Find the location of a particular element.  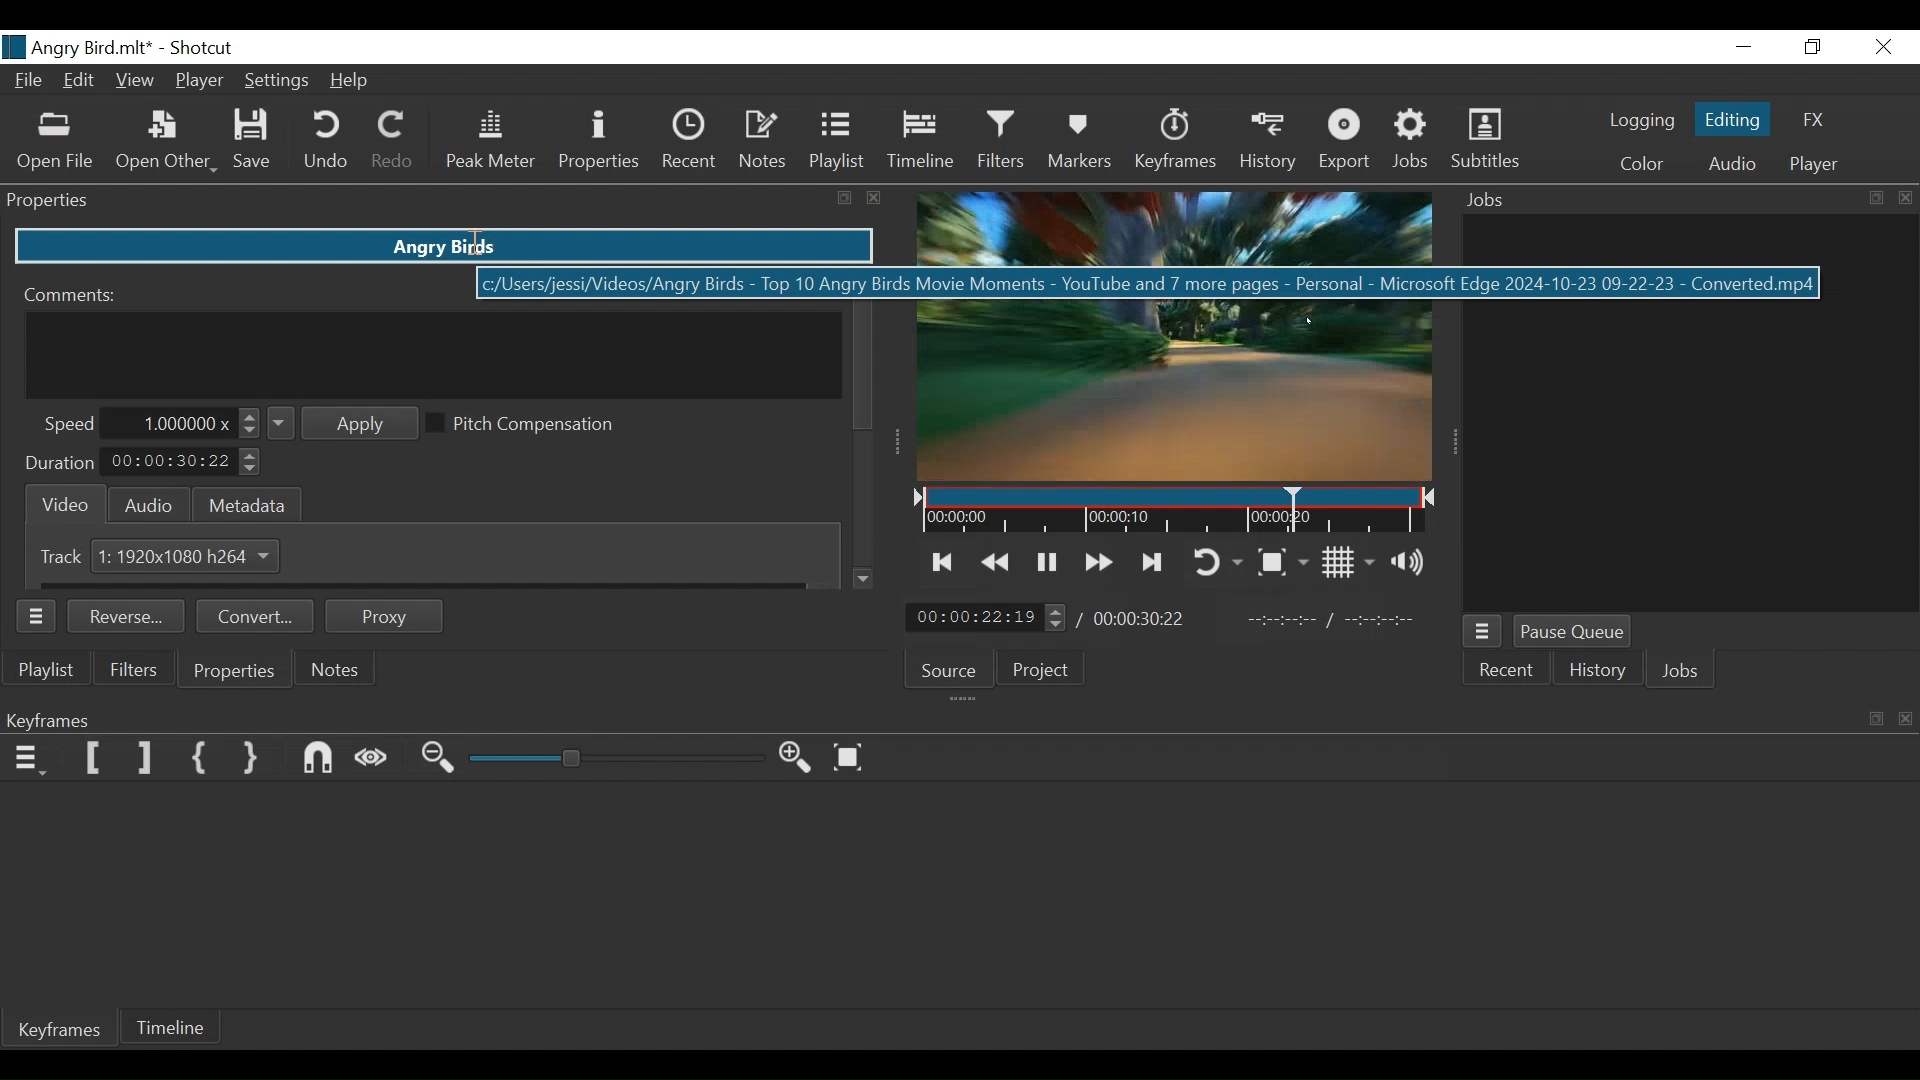

Track is located at coordinates (65, 556).